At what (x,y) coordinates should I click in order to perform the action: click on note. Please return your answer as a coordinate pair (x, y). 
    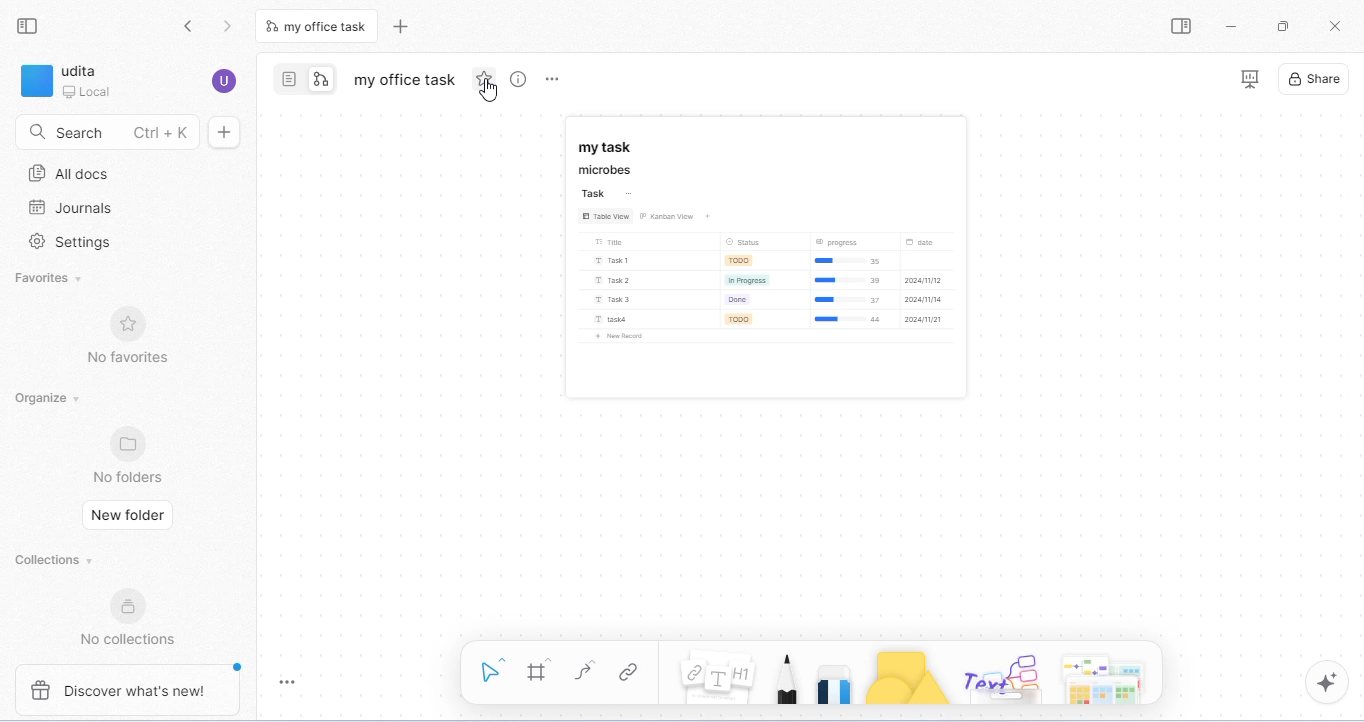
    Looking at the image, I should click on (717, 675).